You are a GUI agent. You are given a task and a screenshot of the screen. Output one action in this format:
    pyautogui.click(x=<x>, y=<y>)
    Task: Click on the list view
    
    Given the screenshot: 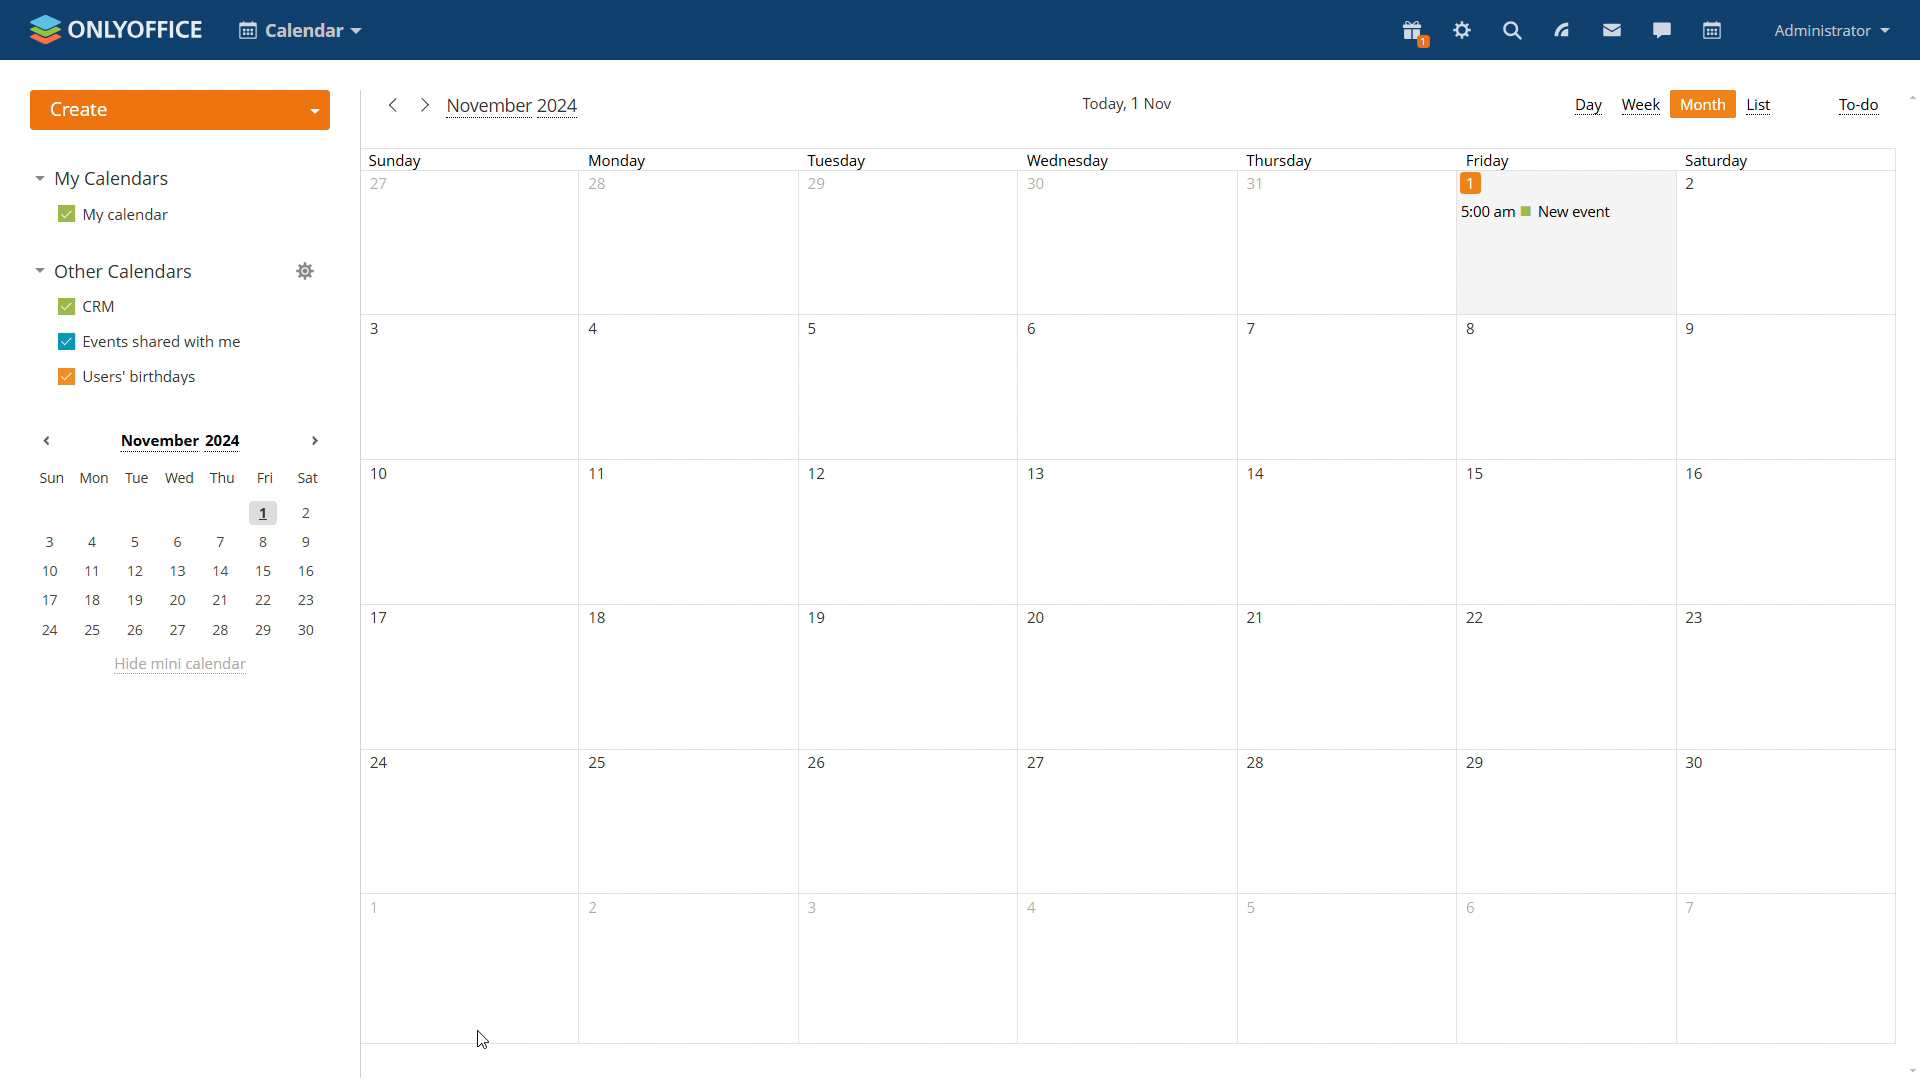 What is the action you would take?
    pyautogui.click(x=1760, y=107)
    